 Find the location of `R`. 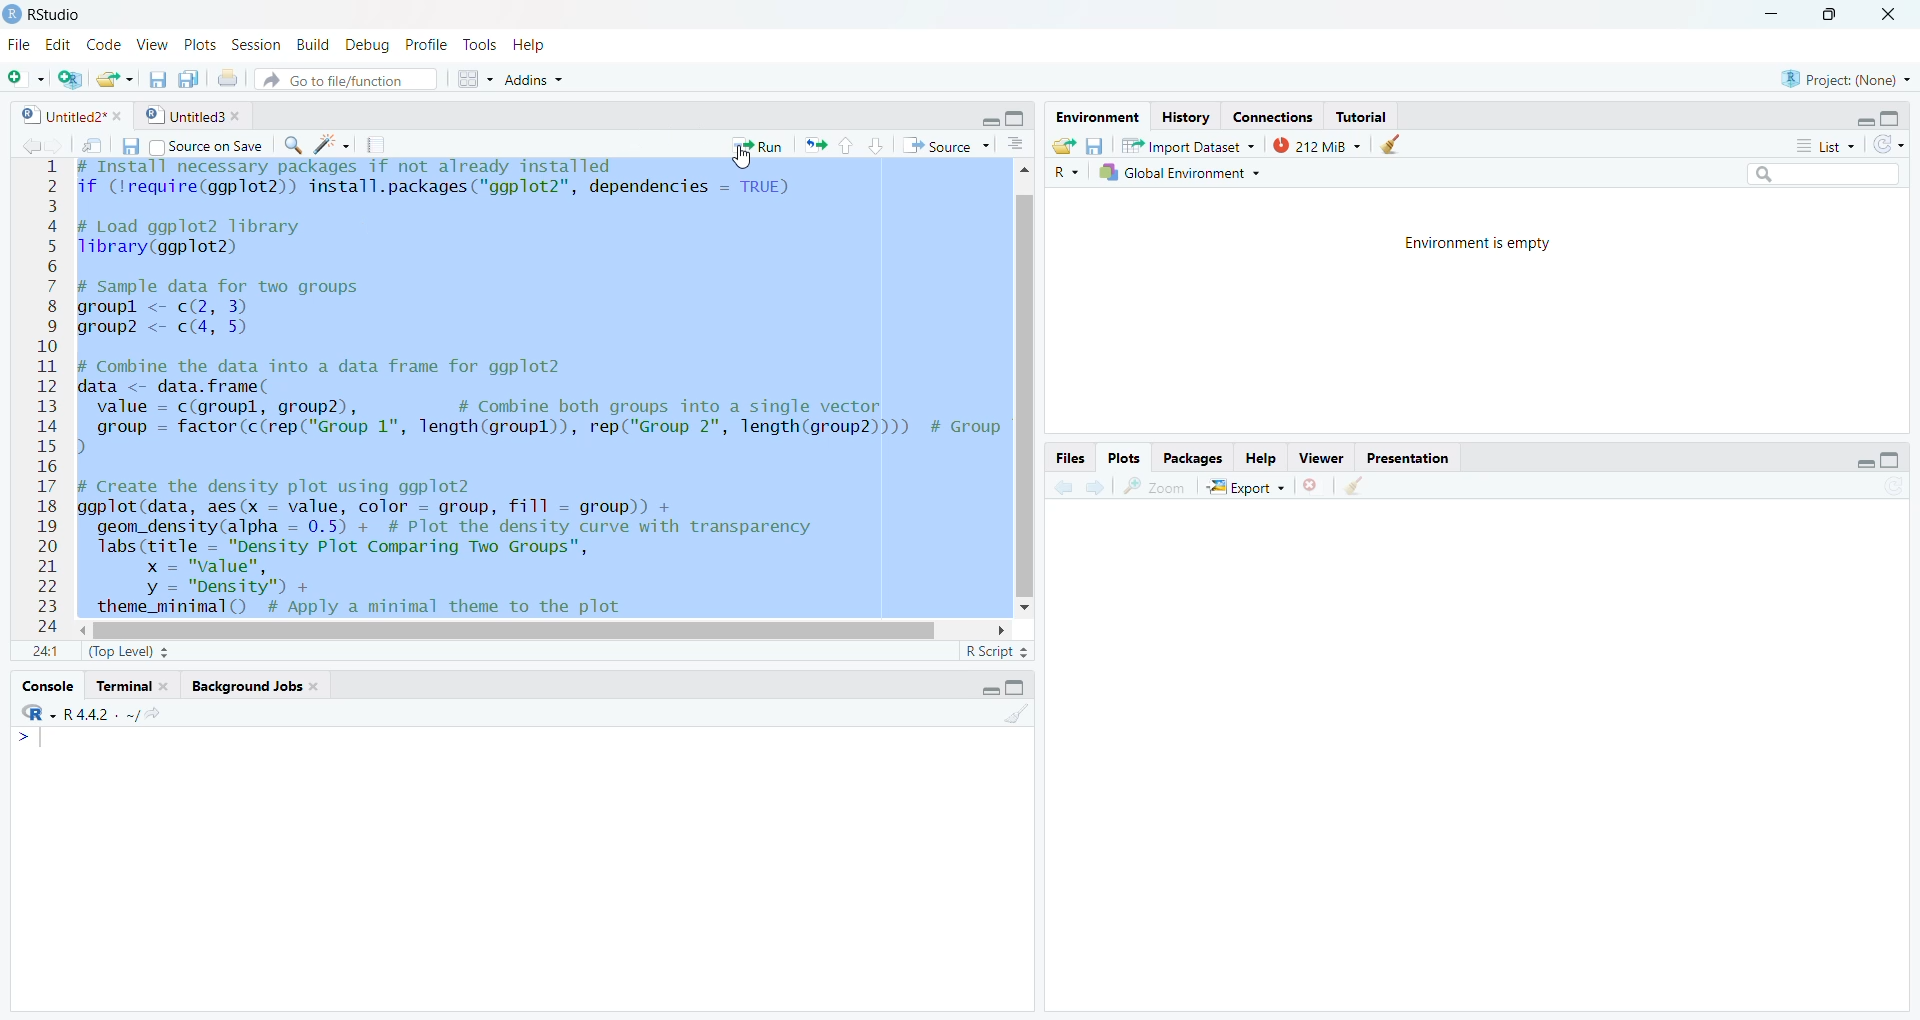

R is located at coordinates (1066, 173).